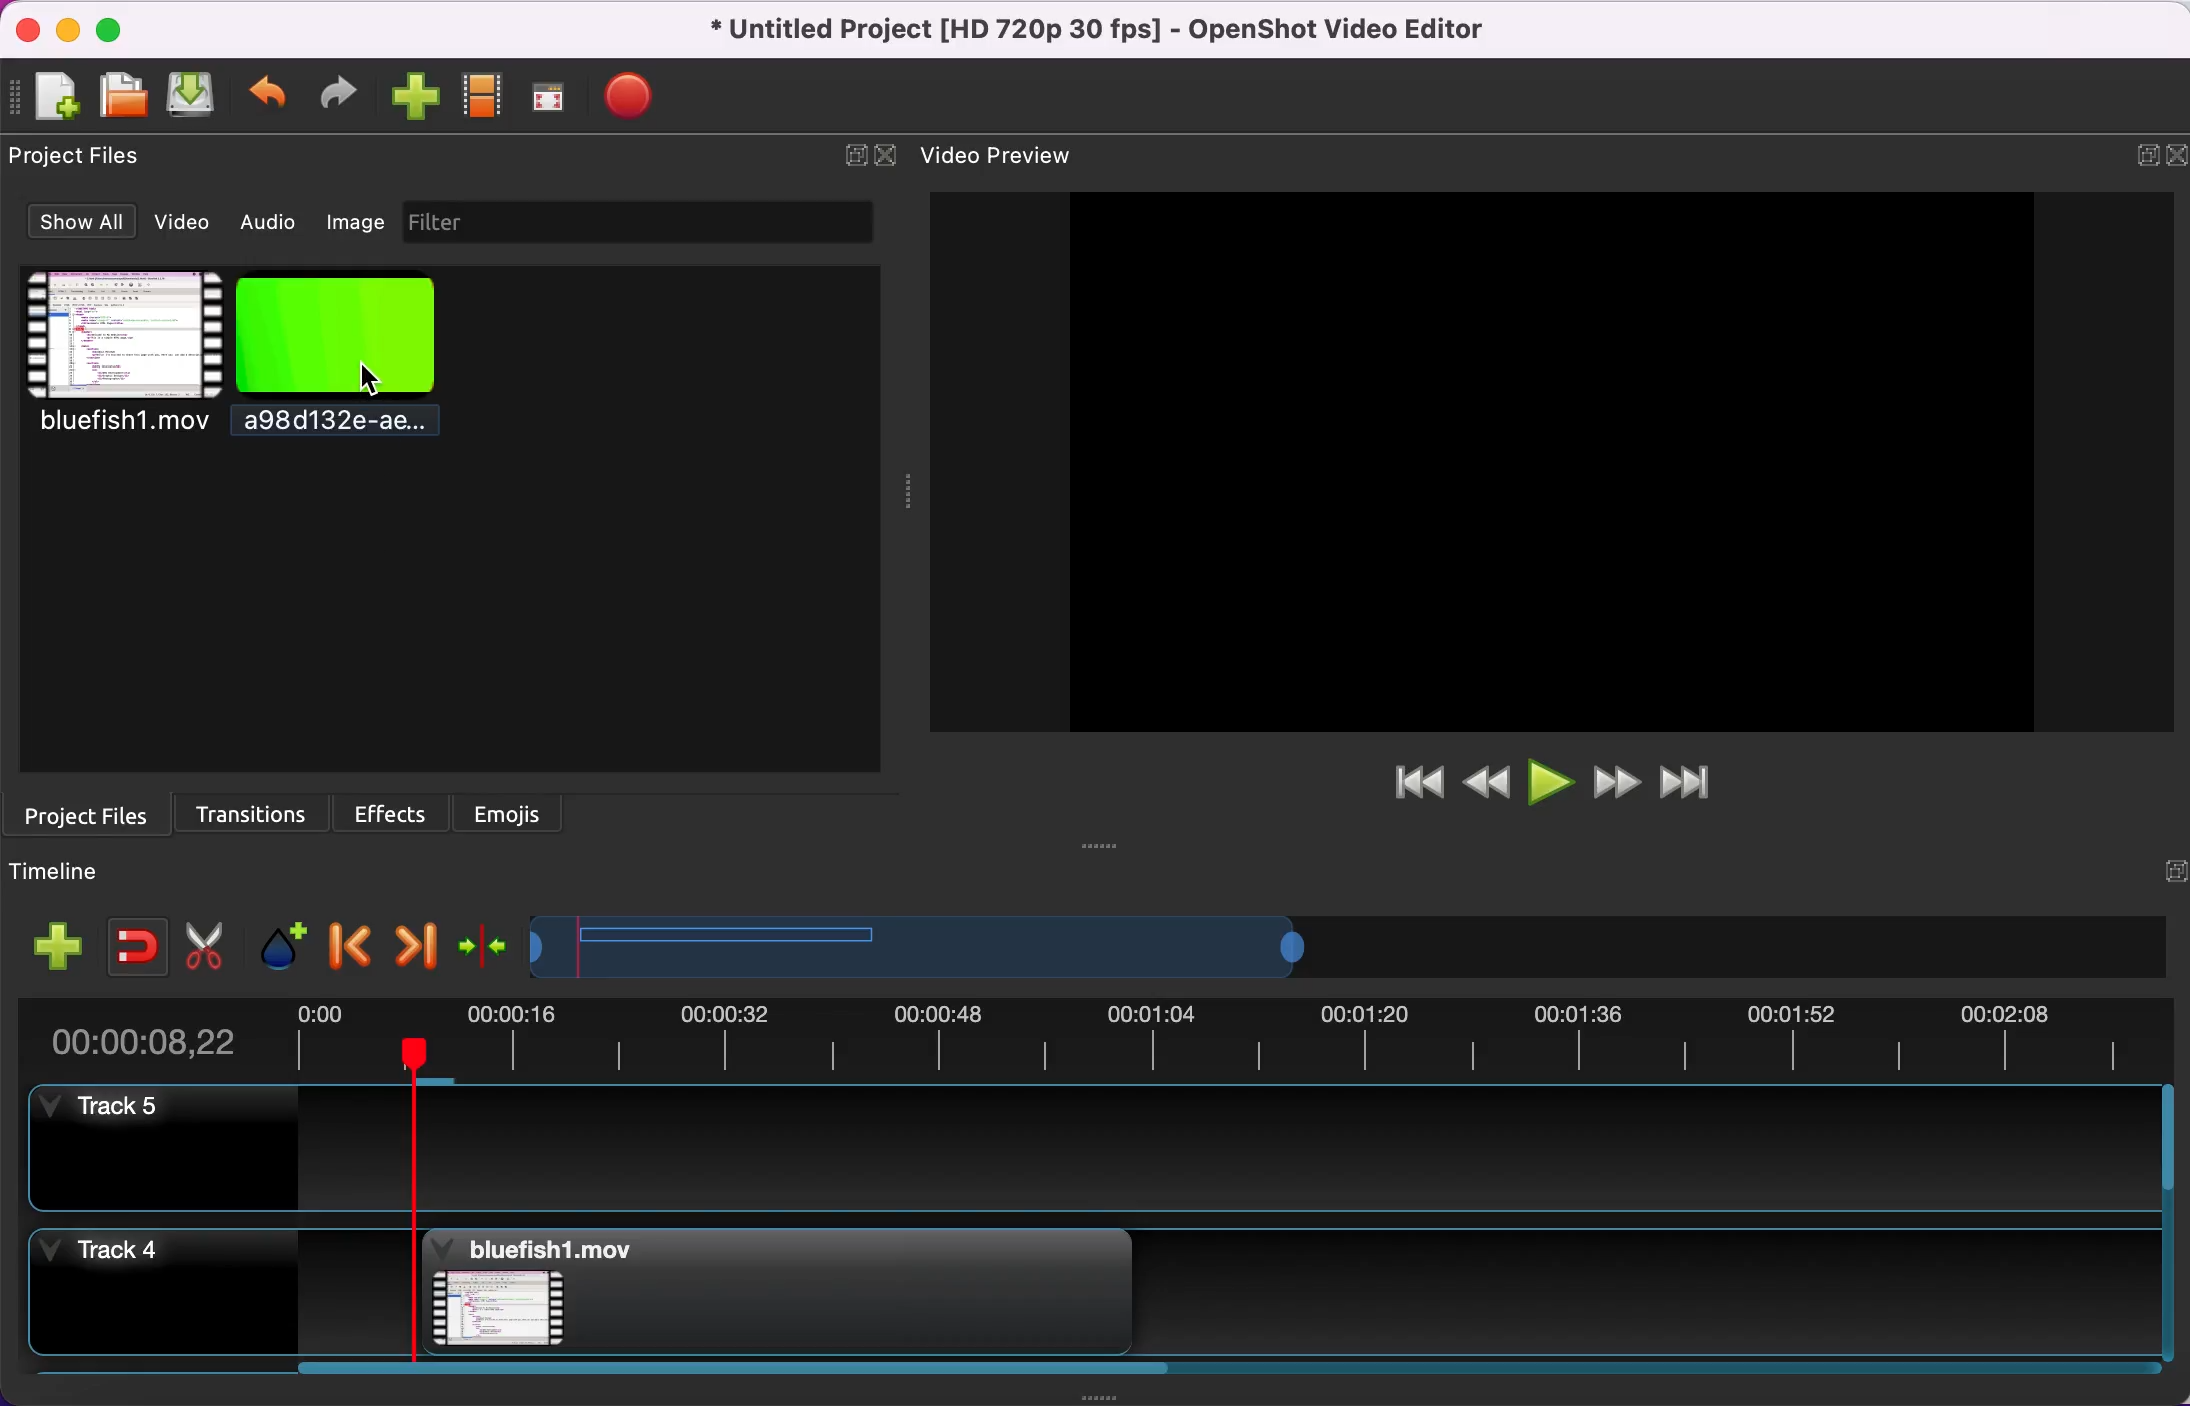 This screenshot has height=1406, width=2190. I want to click on emojis, so click(521, 815).